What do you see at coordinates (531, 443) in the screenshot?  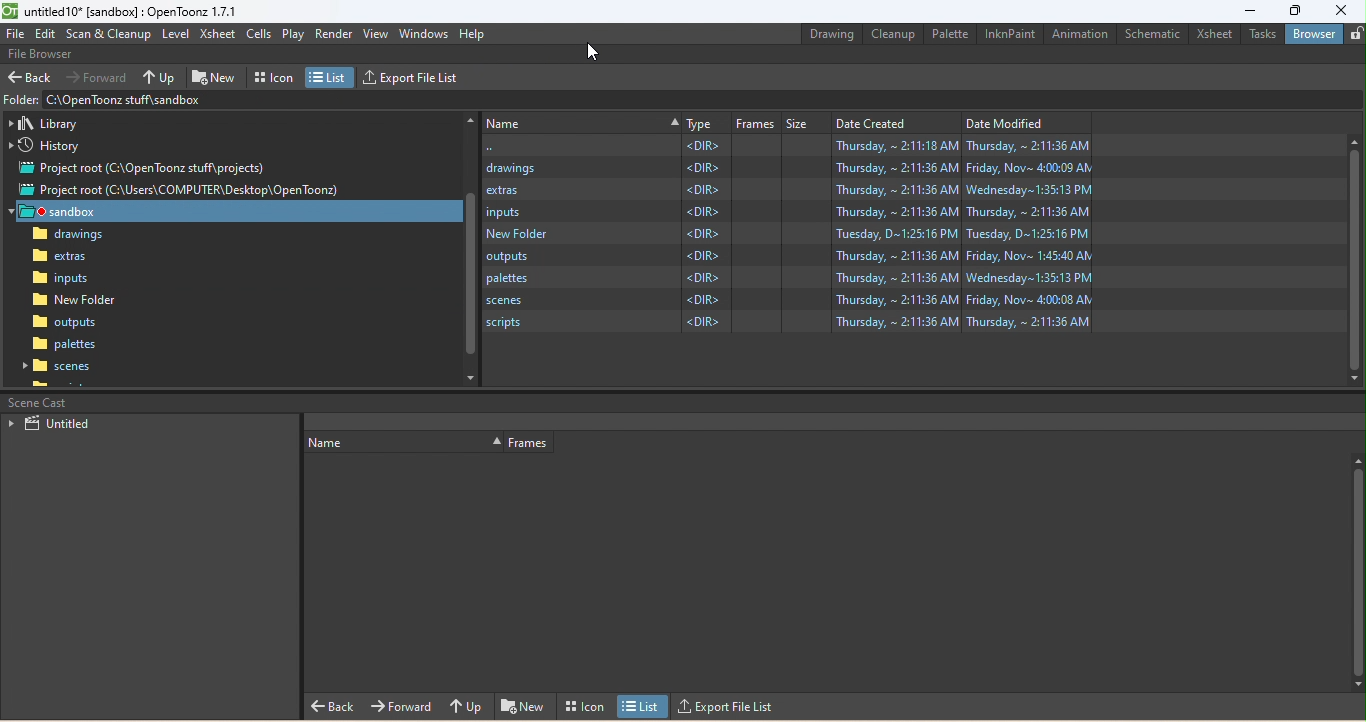 I see `Frames` at bounding box center [531, 443].